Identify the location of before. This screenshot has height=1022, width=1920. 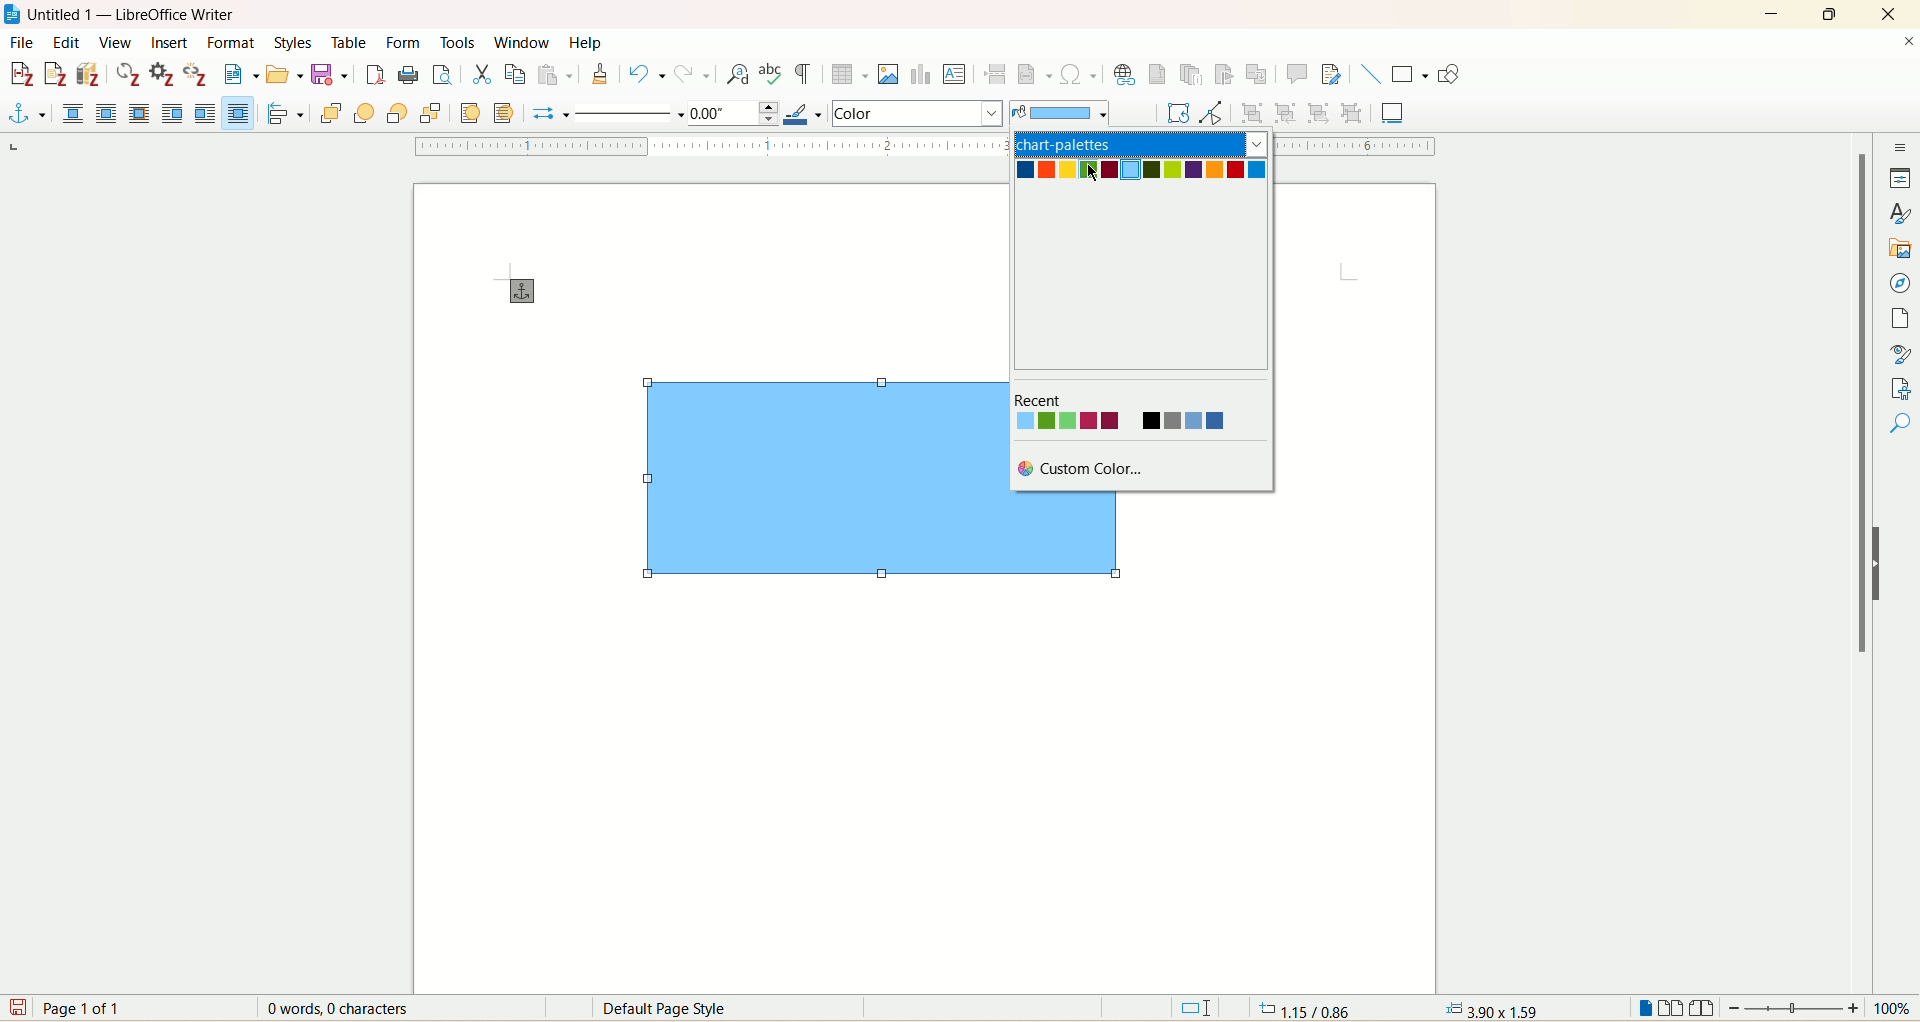
(173, 113).